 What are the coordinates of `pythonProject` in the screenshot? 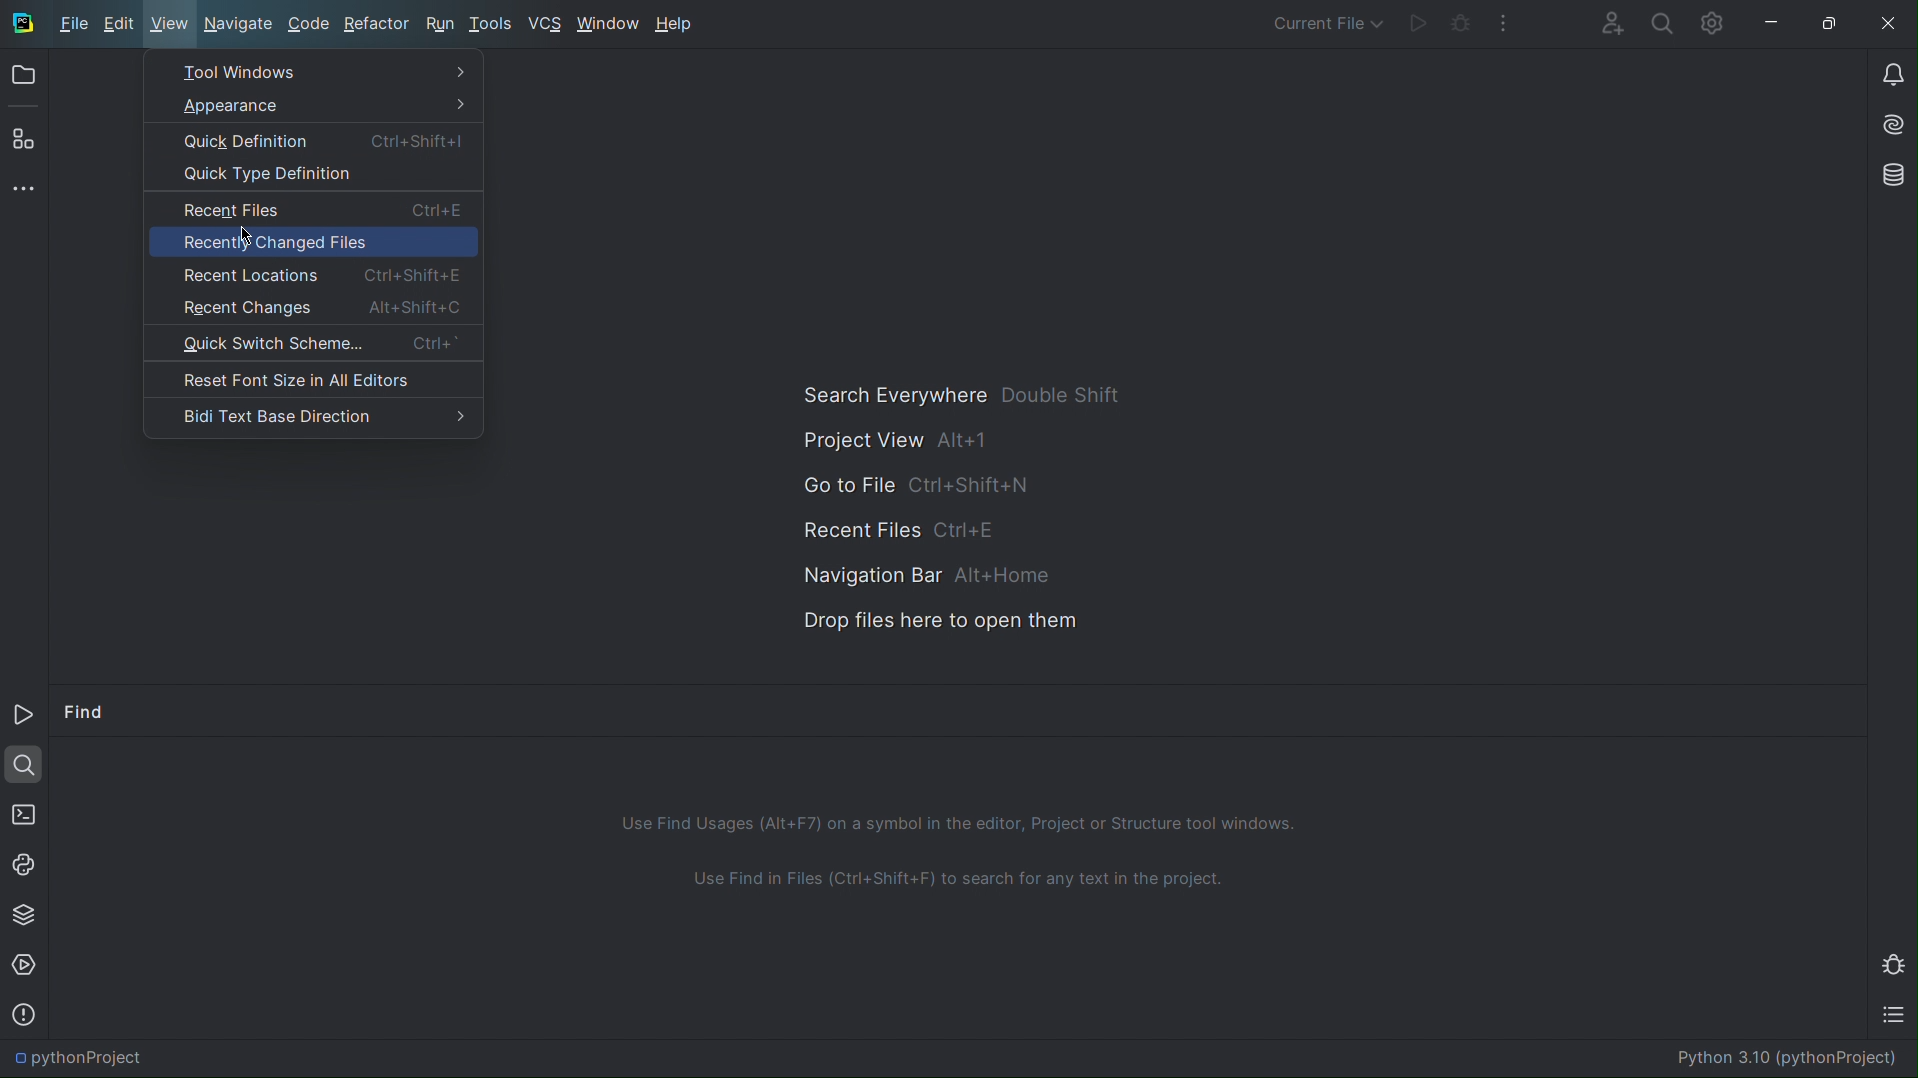 It's located at (79, 1058).